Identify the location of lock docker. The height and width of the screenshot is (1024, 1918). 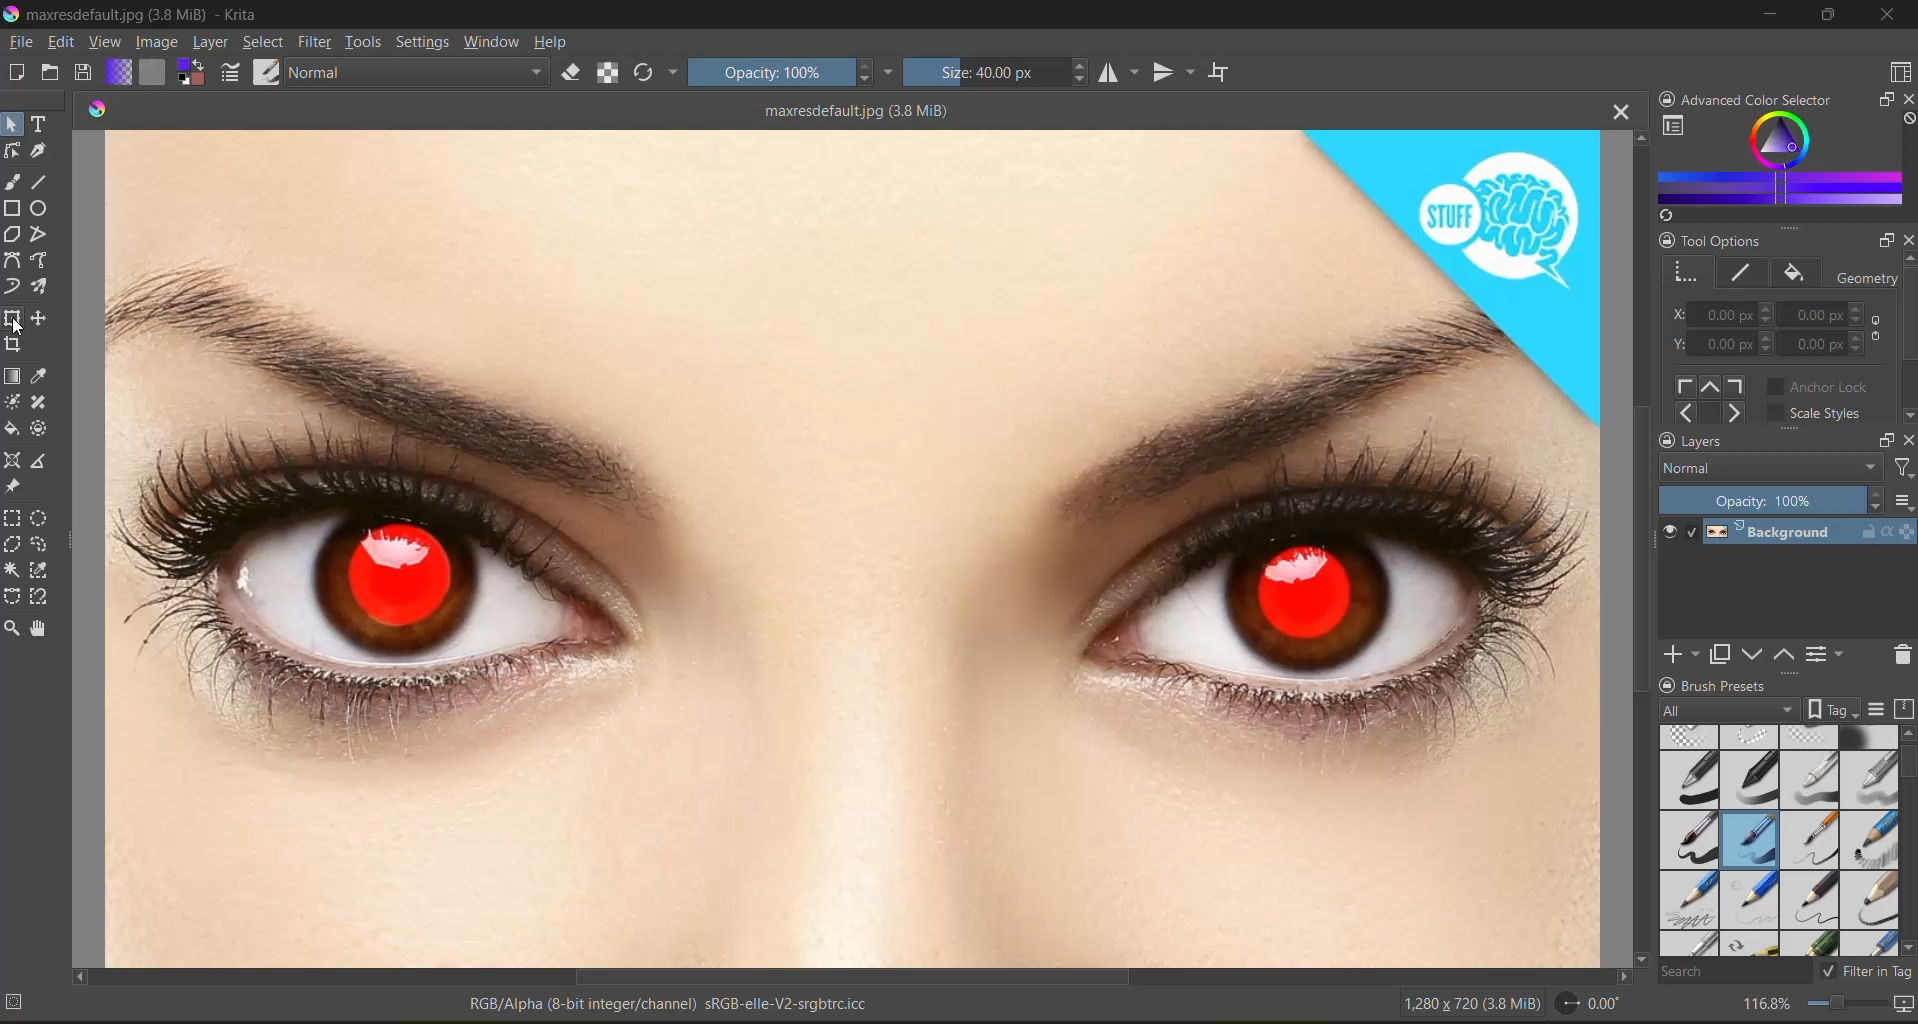
(1670, 100).